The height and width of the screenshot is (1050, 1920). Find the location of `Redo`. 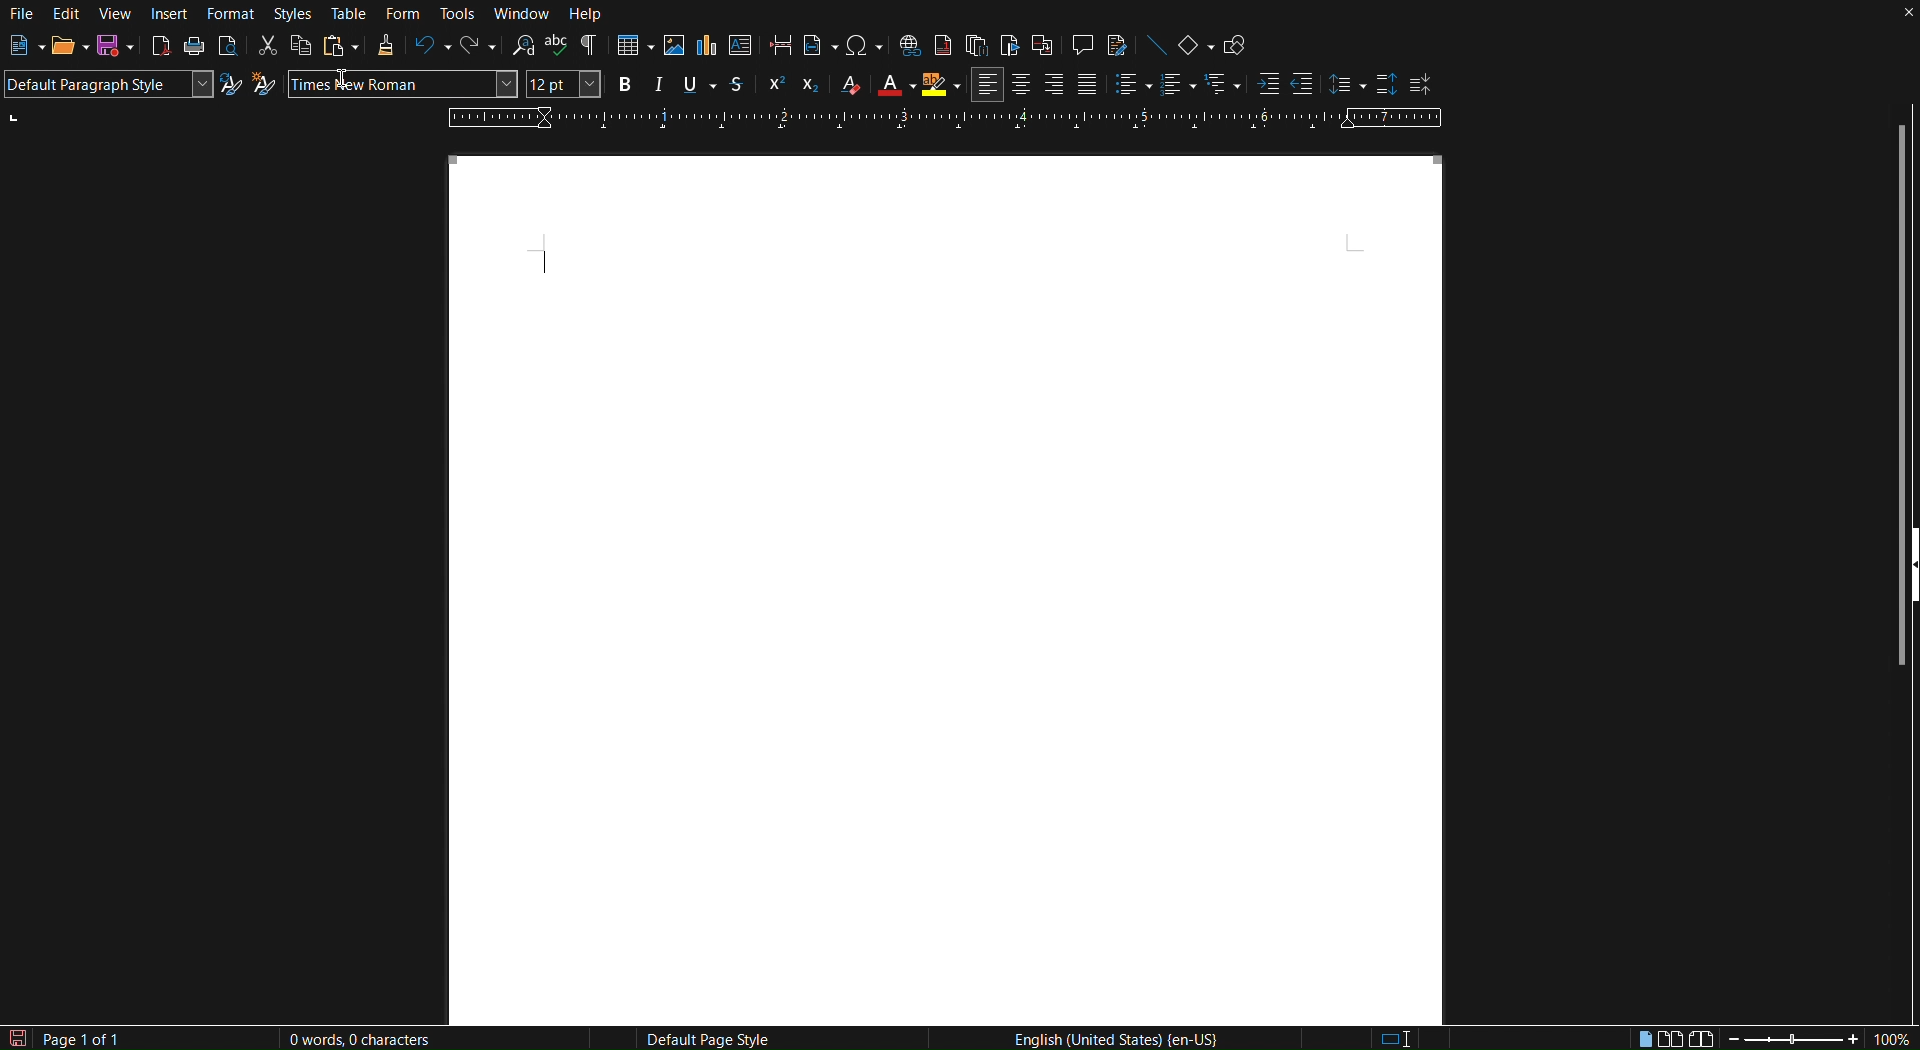

Redo is located at coordinates (474, 49).